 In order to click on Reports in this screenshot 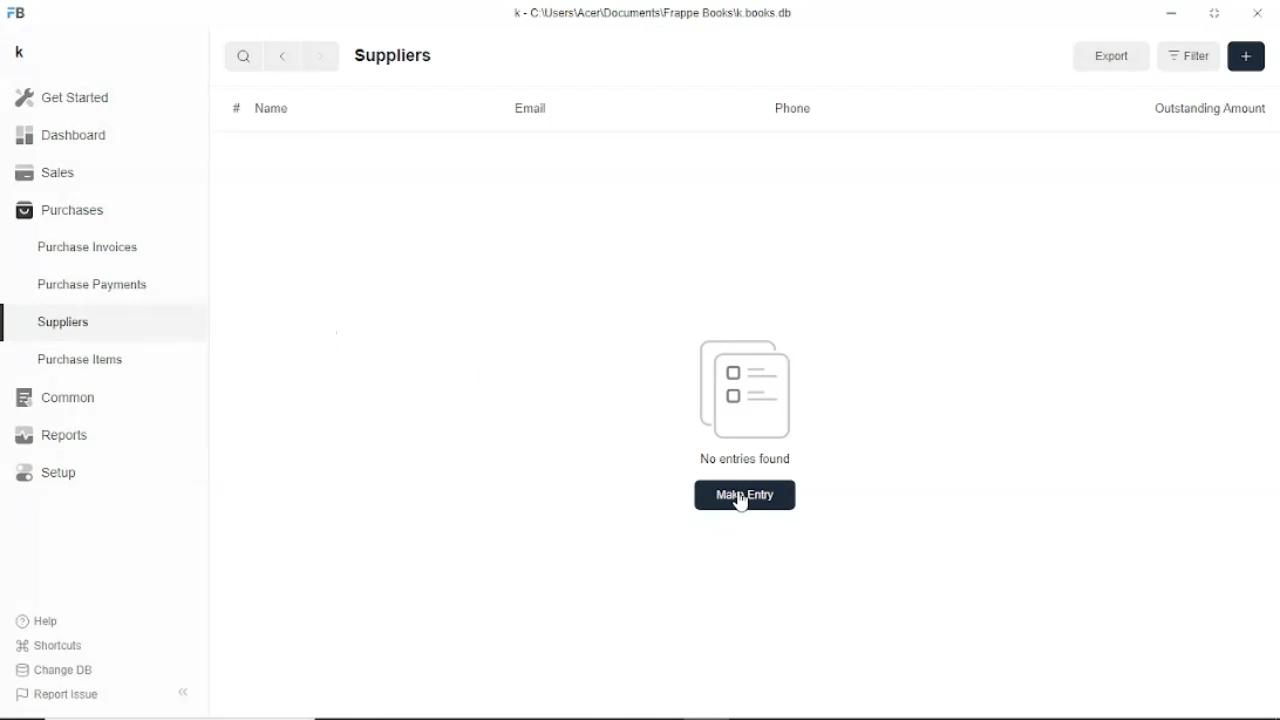, I will do `click(53, 435)`.